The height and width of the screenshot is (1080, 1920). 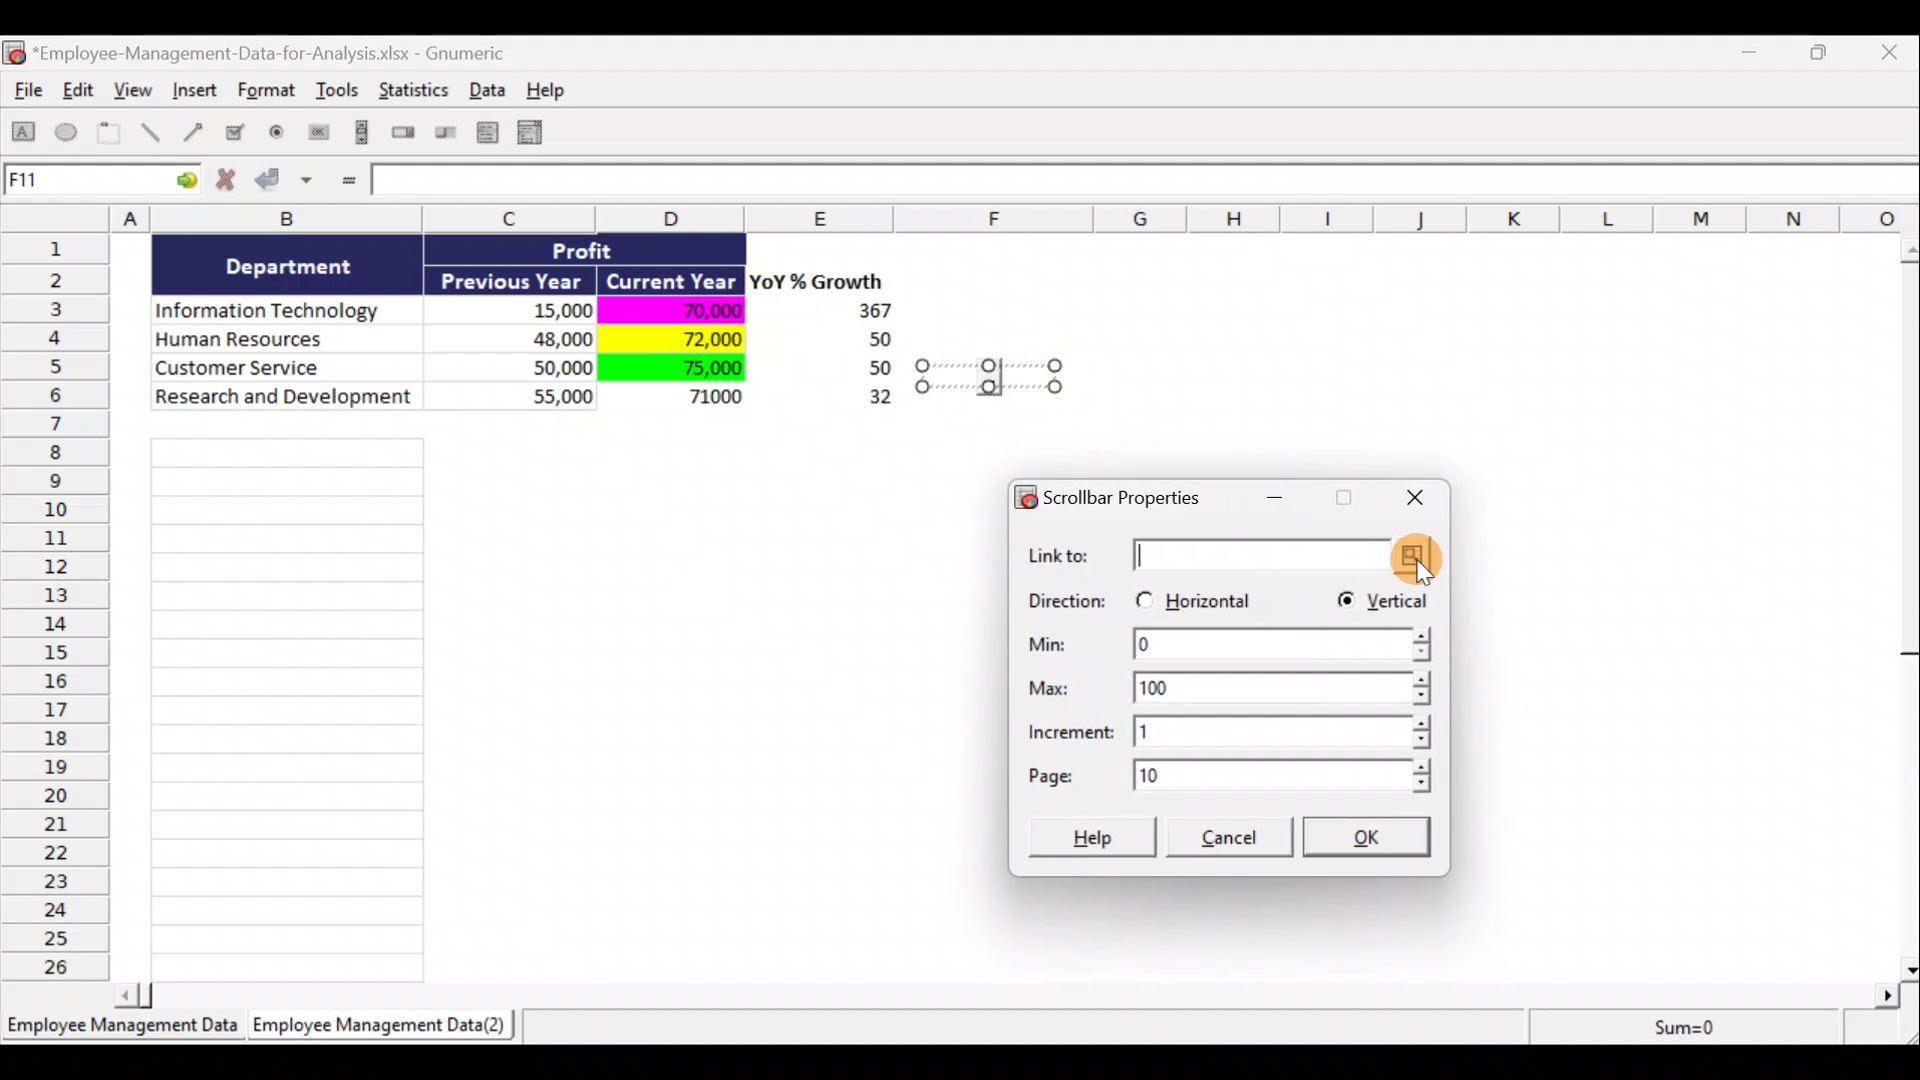 I want to click on Link to, so click(x=1235, y=557).